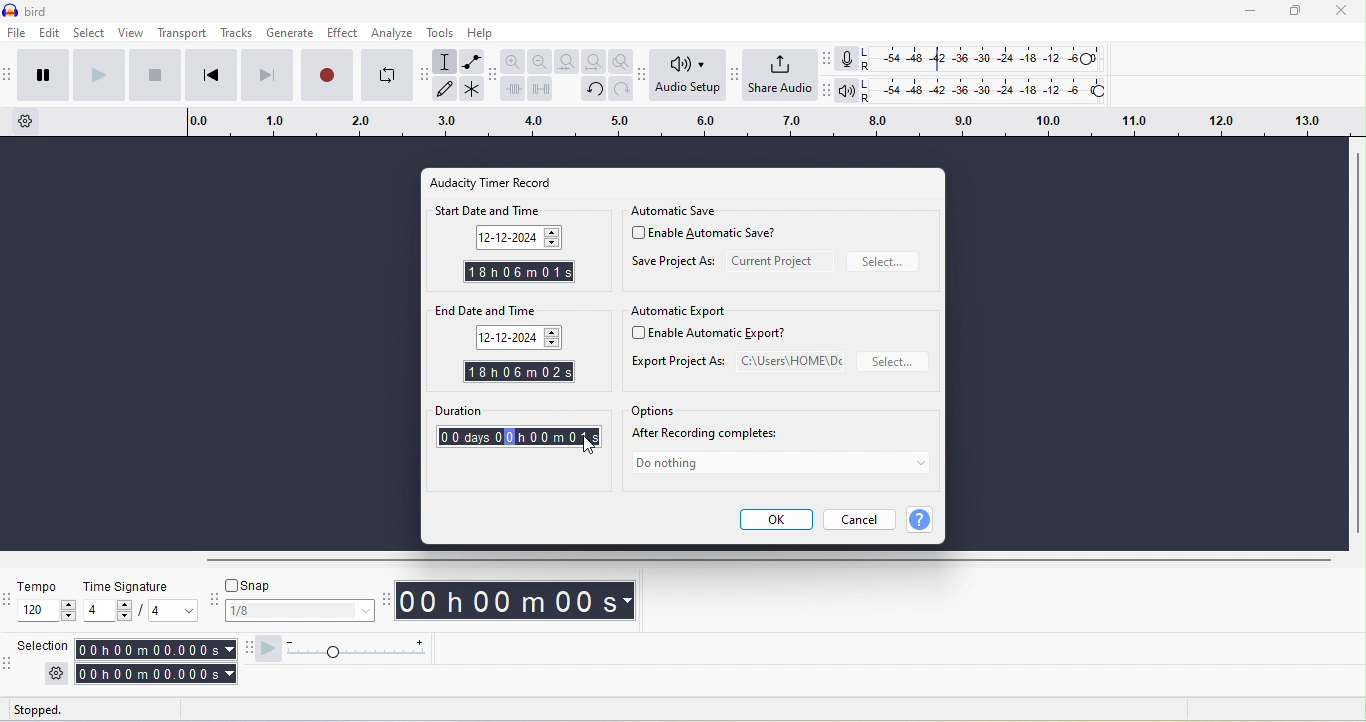 This screenshot has width=1366, height=722. Describe the element at coordinates (518, 371) in the screenshot. I see `18 h 06 m 02 s` at that location.